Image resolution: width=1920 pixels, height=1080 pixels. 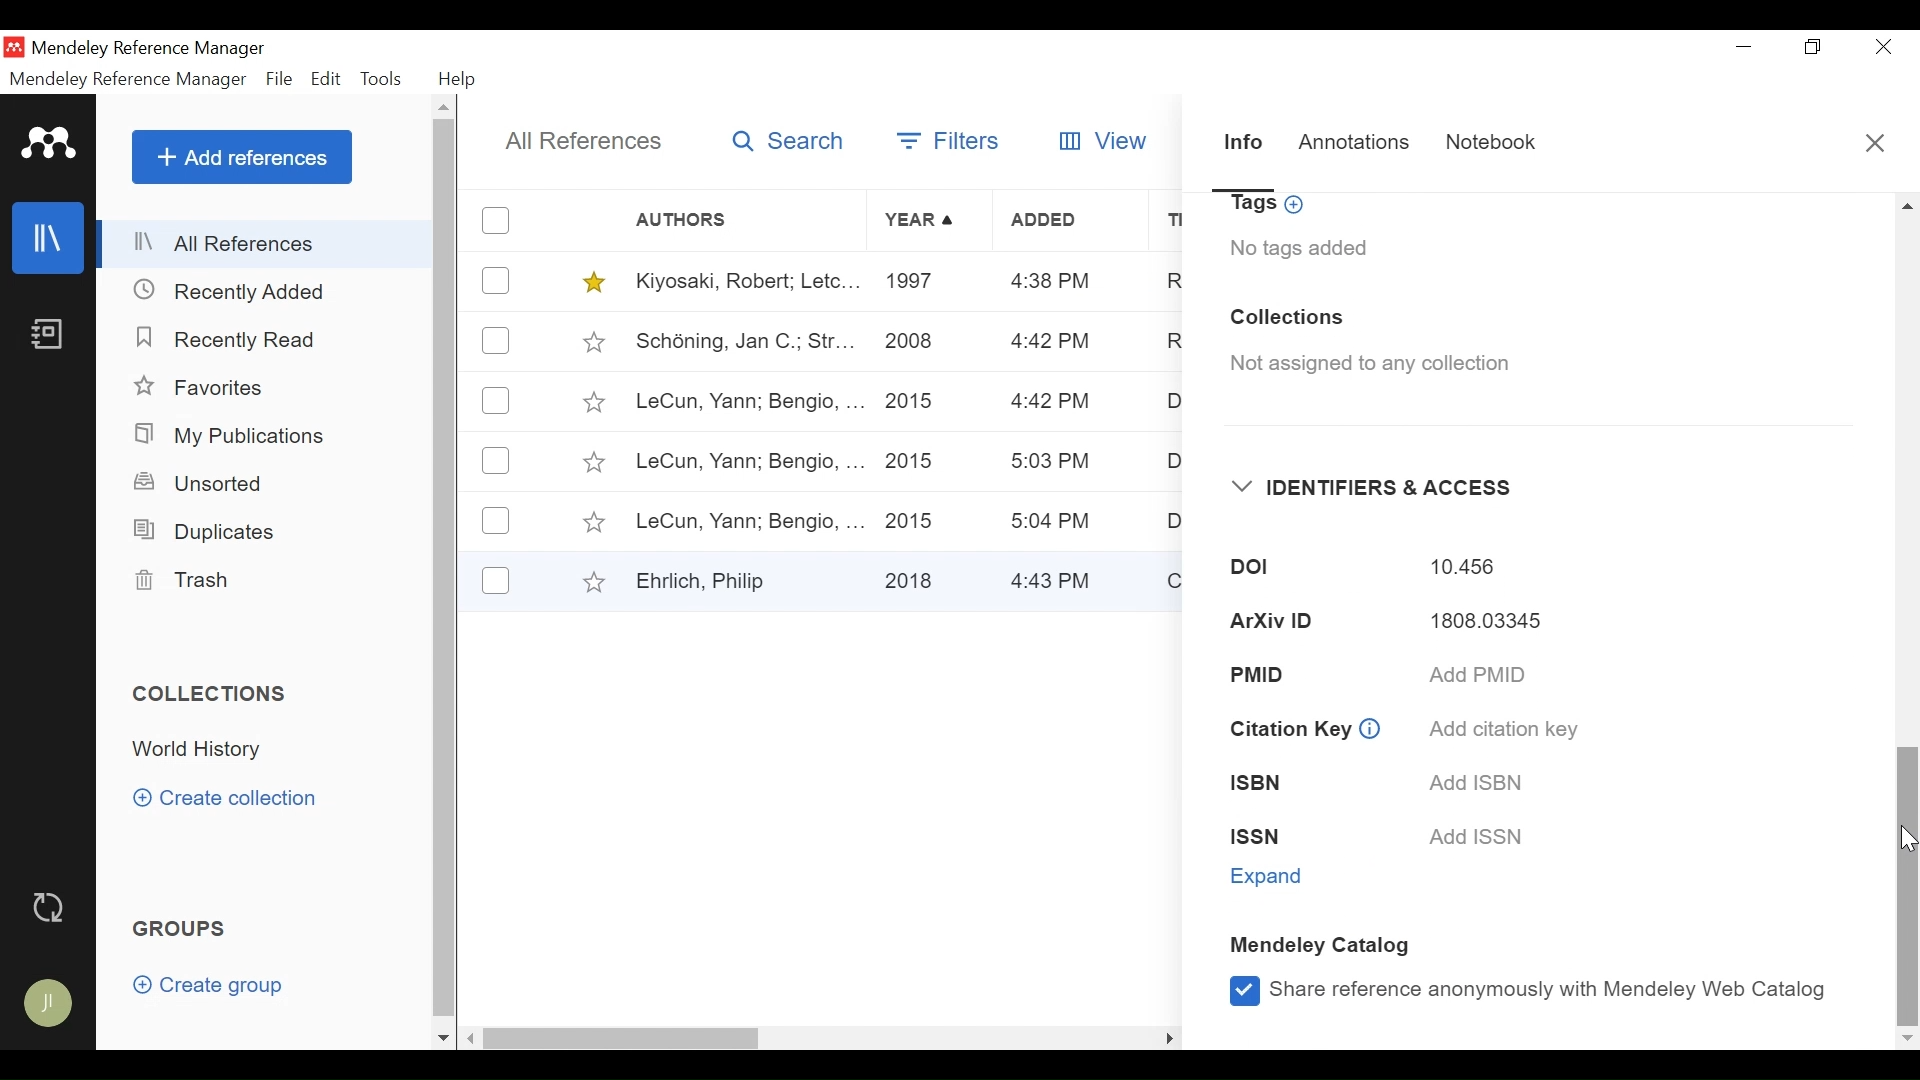 I want to click on Create Category, so click(x=229, y=799).